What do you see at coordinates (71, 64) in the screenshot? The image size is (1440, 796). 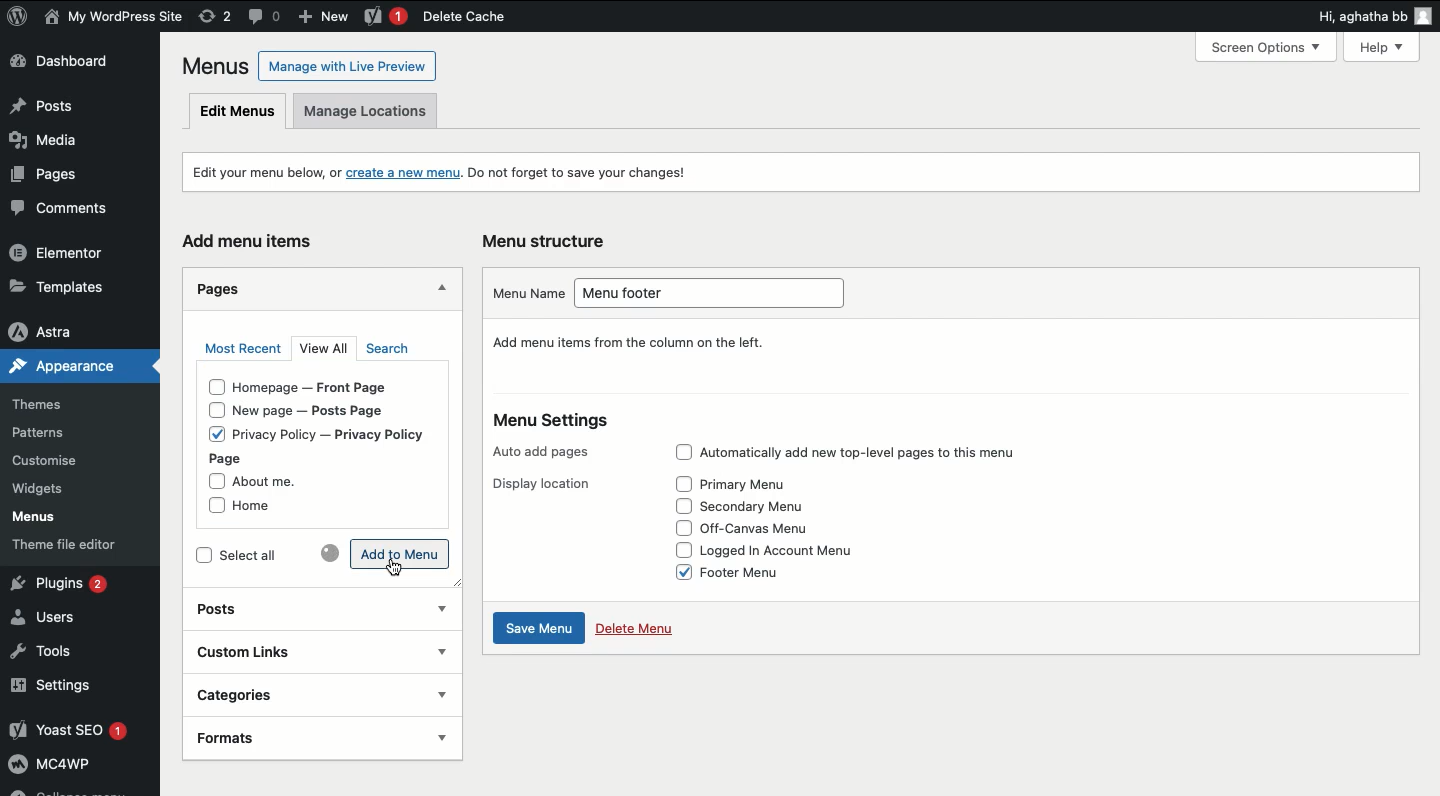 I see `Dashboard` at bounding box center [71, 64].